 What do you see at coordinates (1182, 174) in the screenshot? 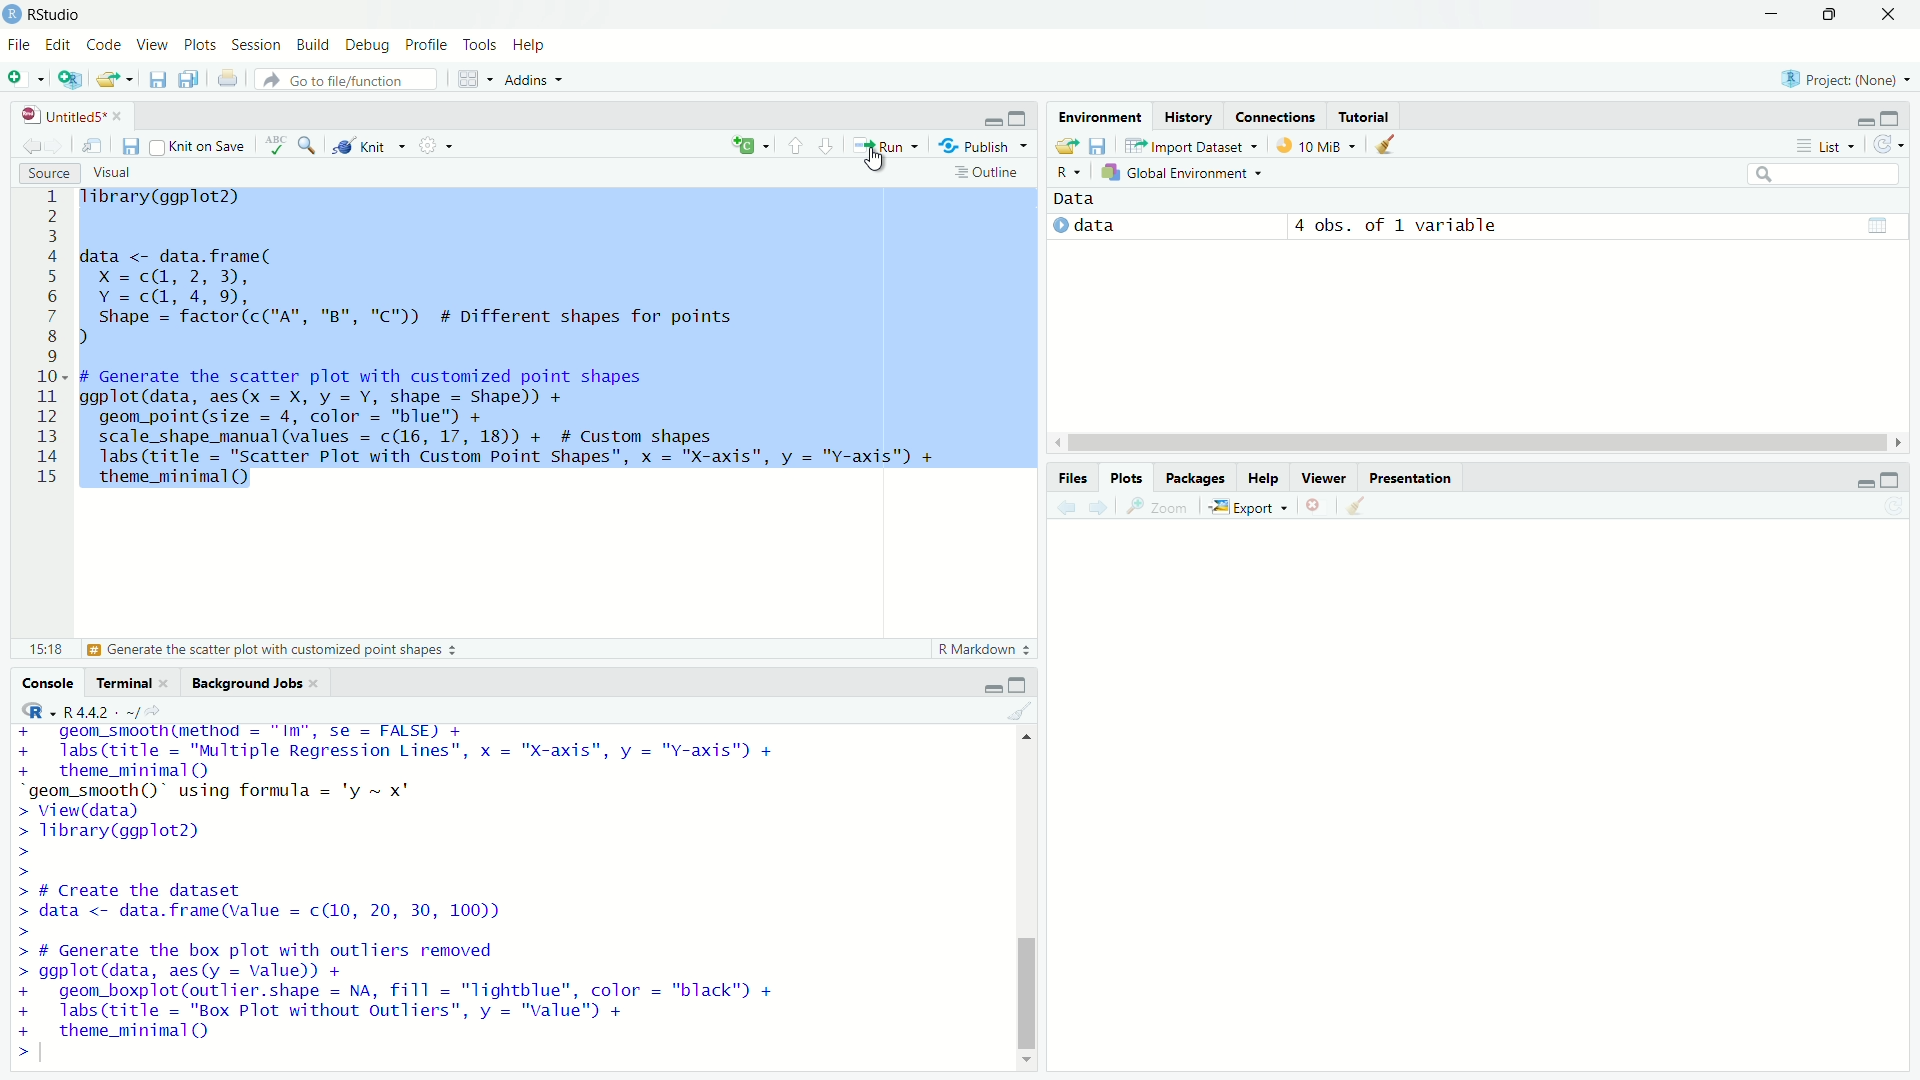
I see `Global Environment` at bounding box center [1182, 174].